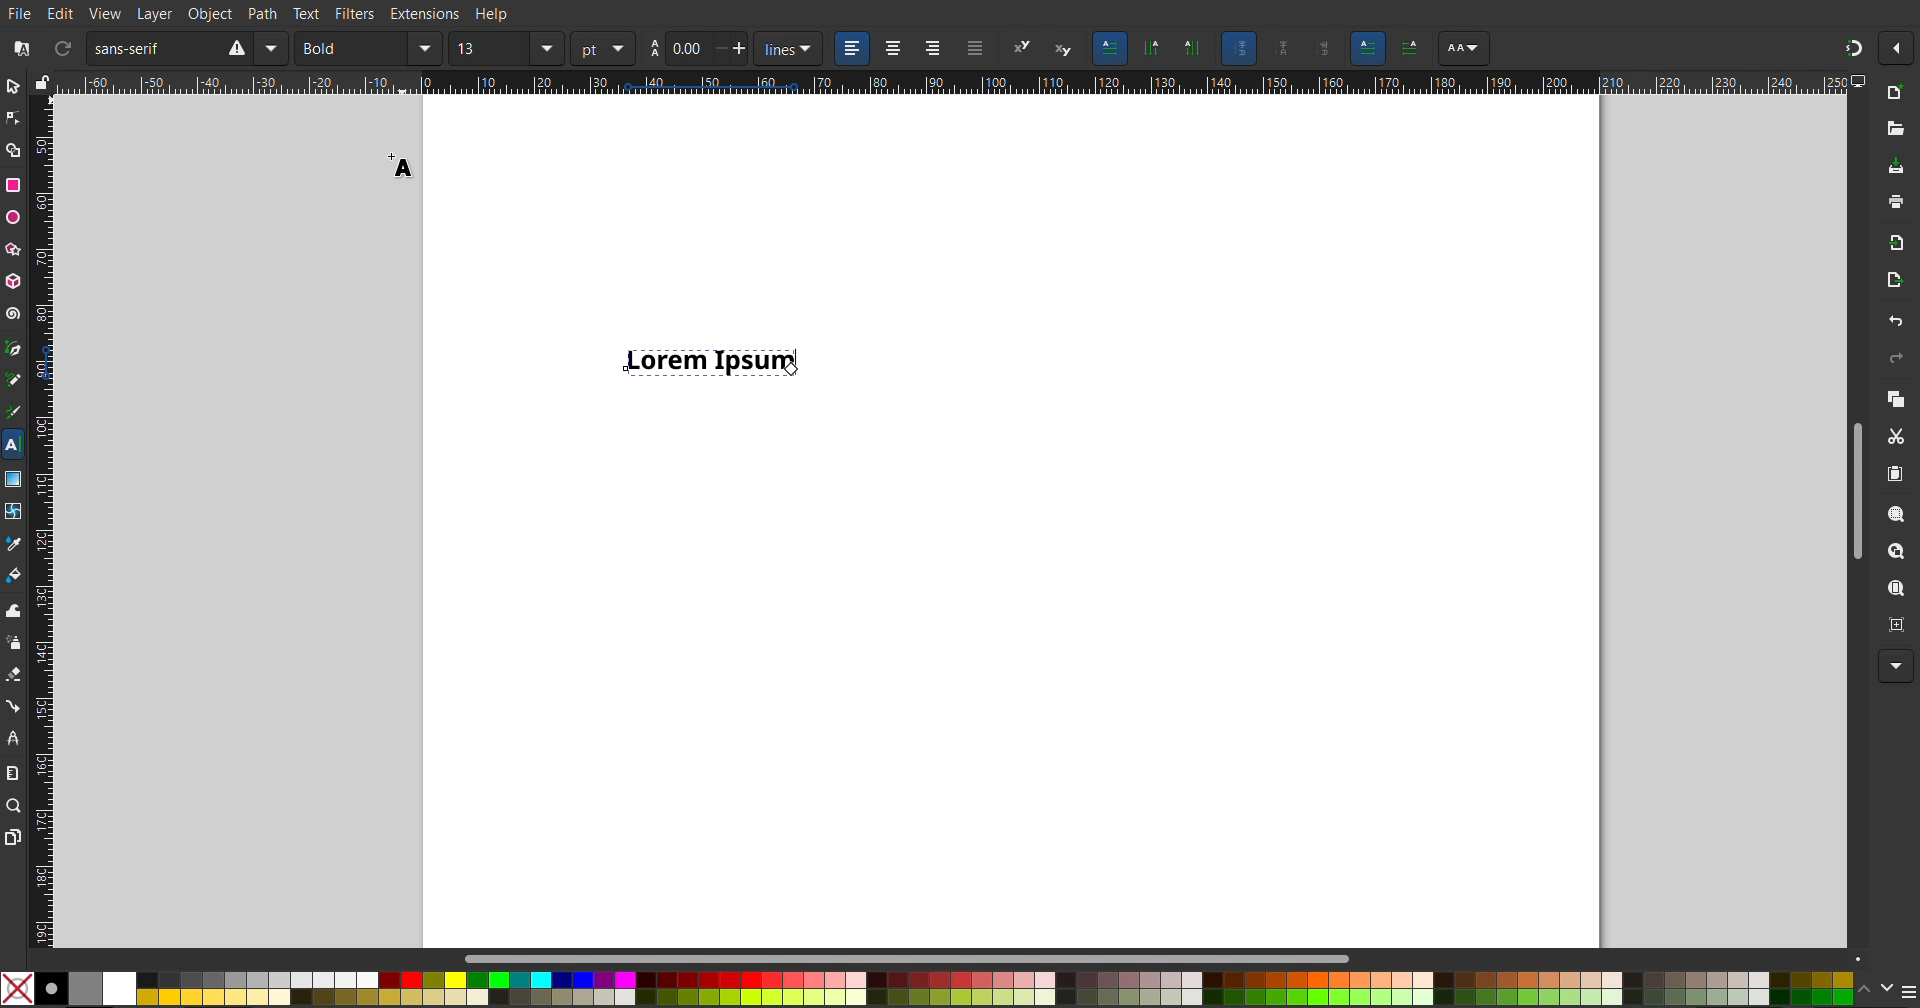  What do you see at coordinates (63, 12) in the screenshot?
I see `Edit` at bounding box center [63, 12].